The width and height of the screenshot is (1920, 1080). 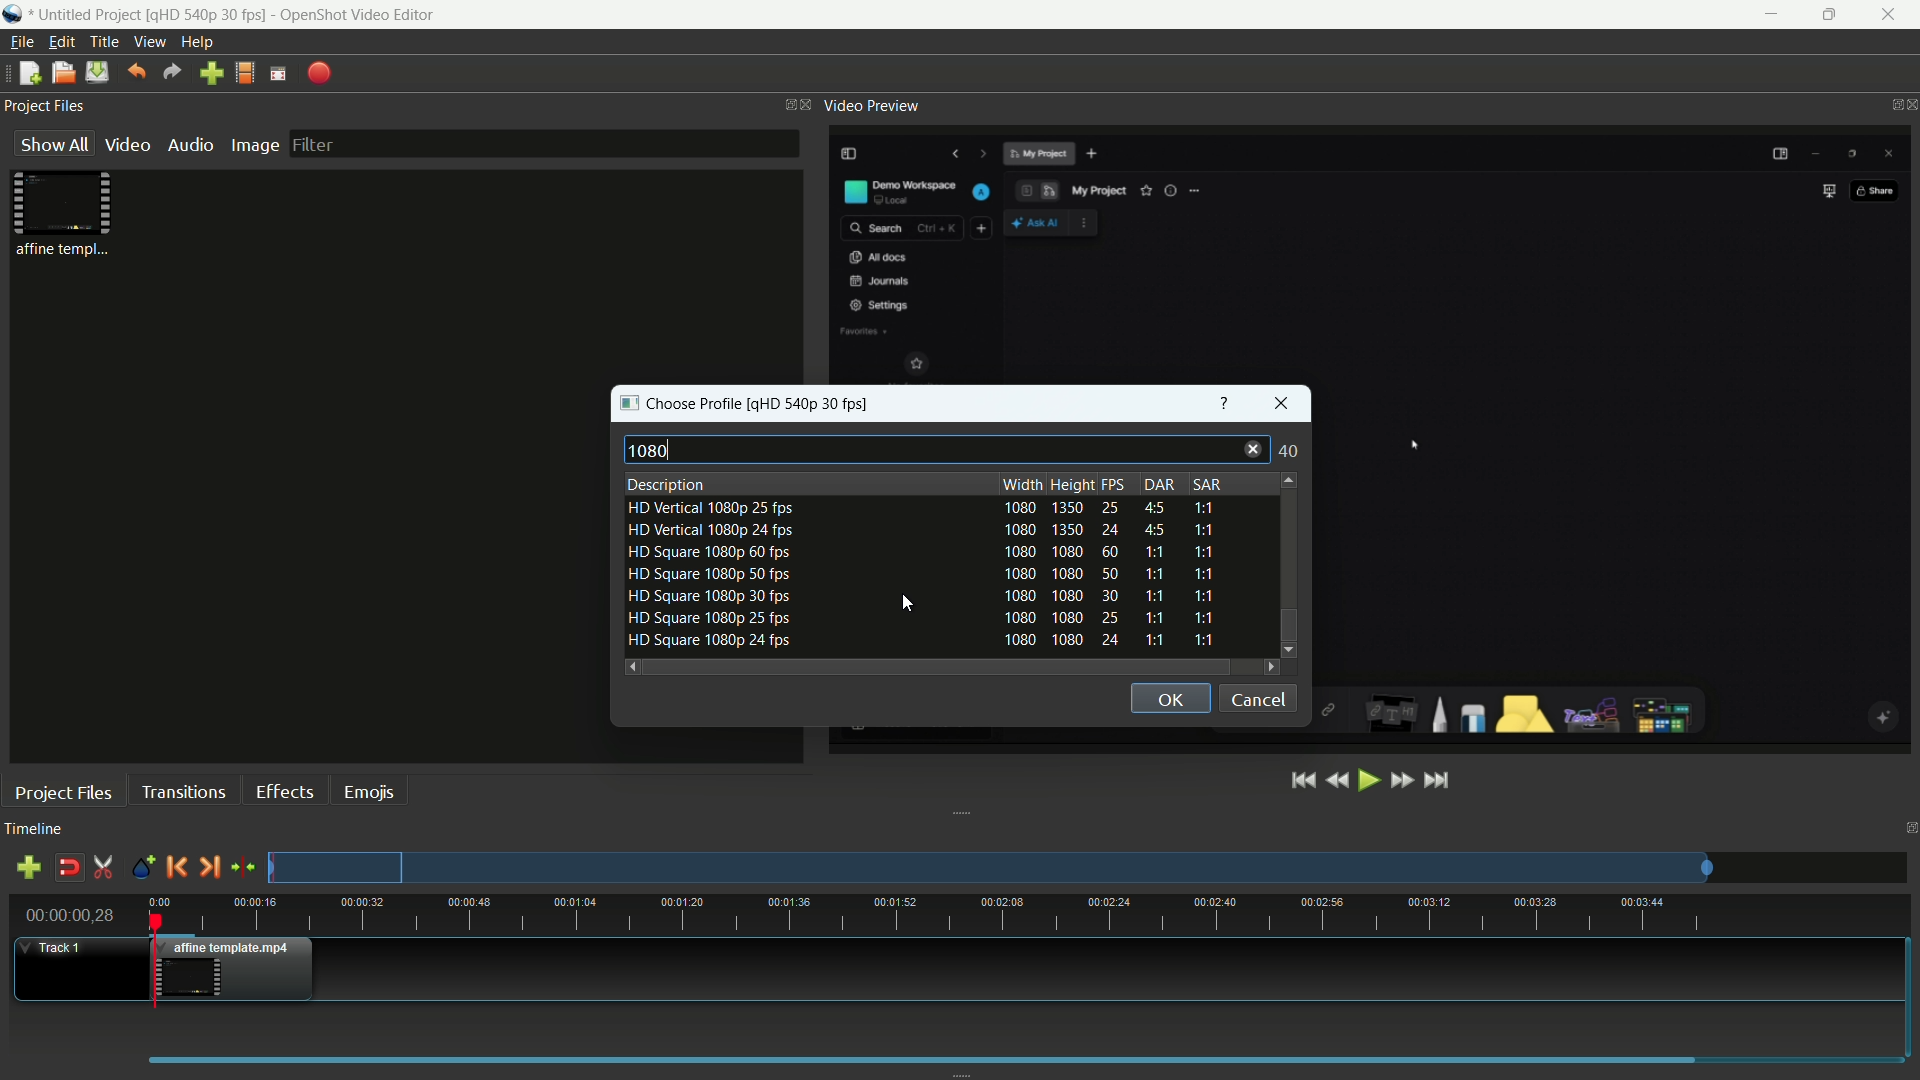 I want to click on app name, so click(x=358, y=14).